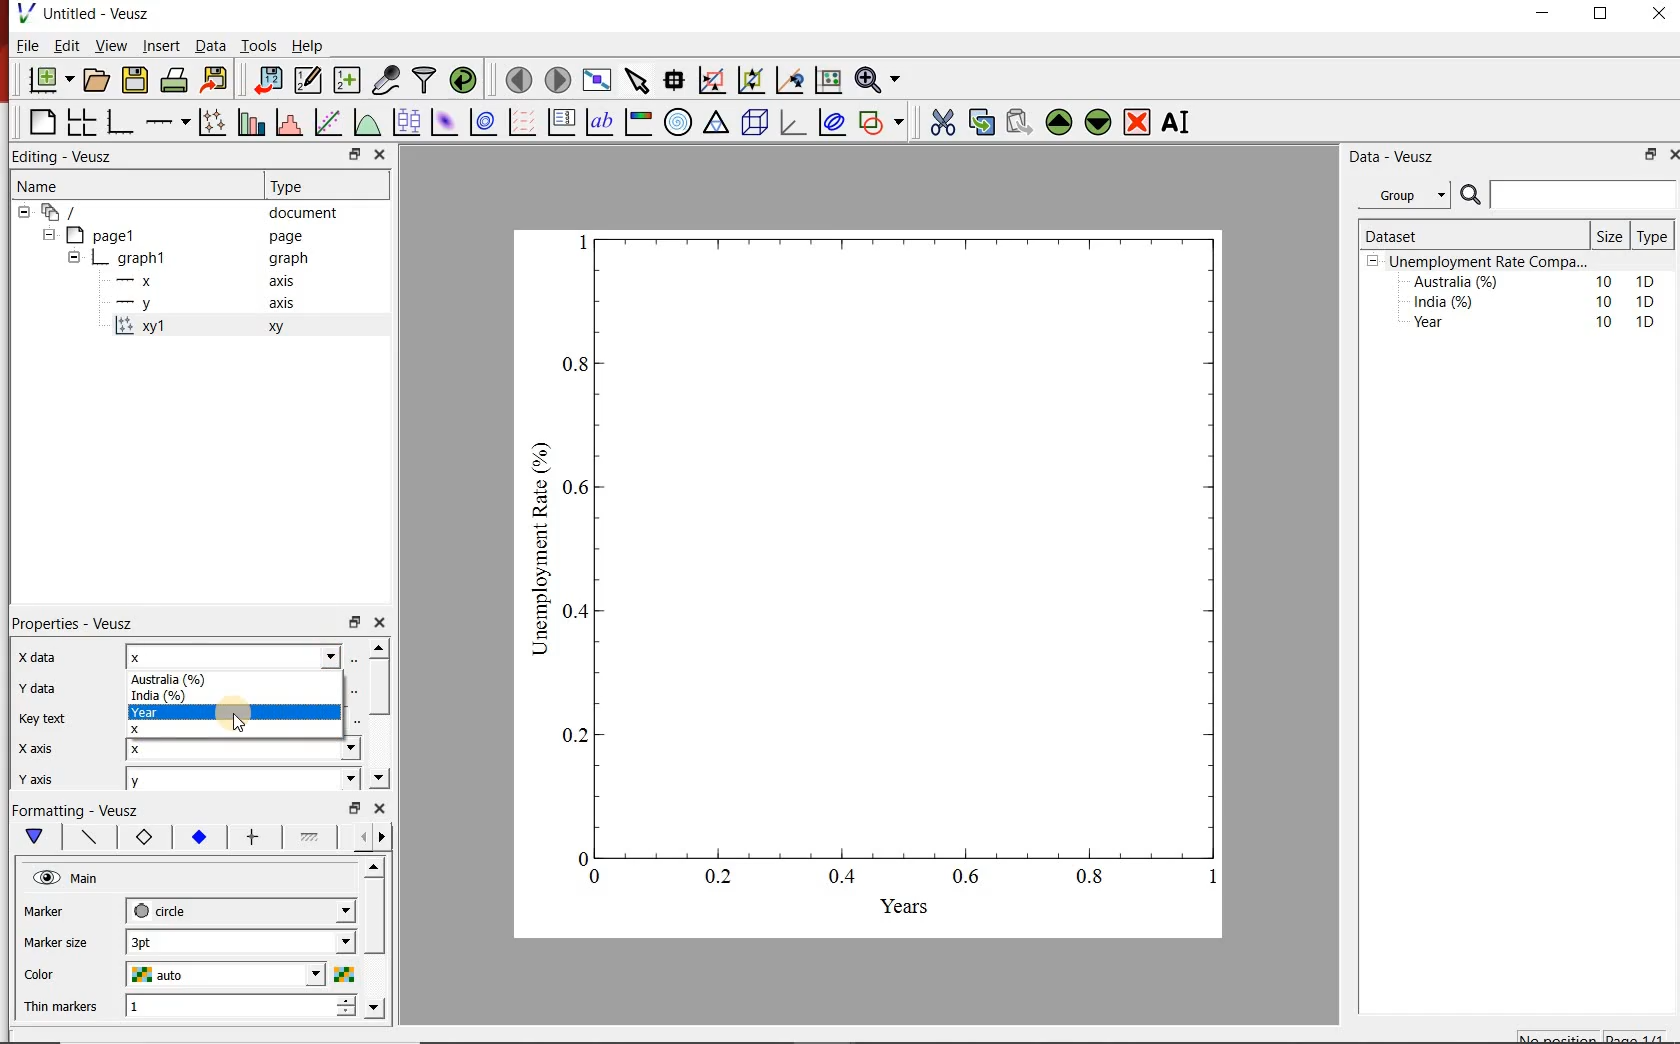 The height and width of the screenshot is (1044, 1680). Describe the element at coordinates (270, 78) in the screenshot. I see `import document` at that location.